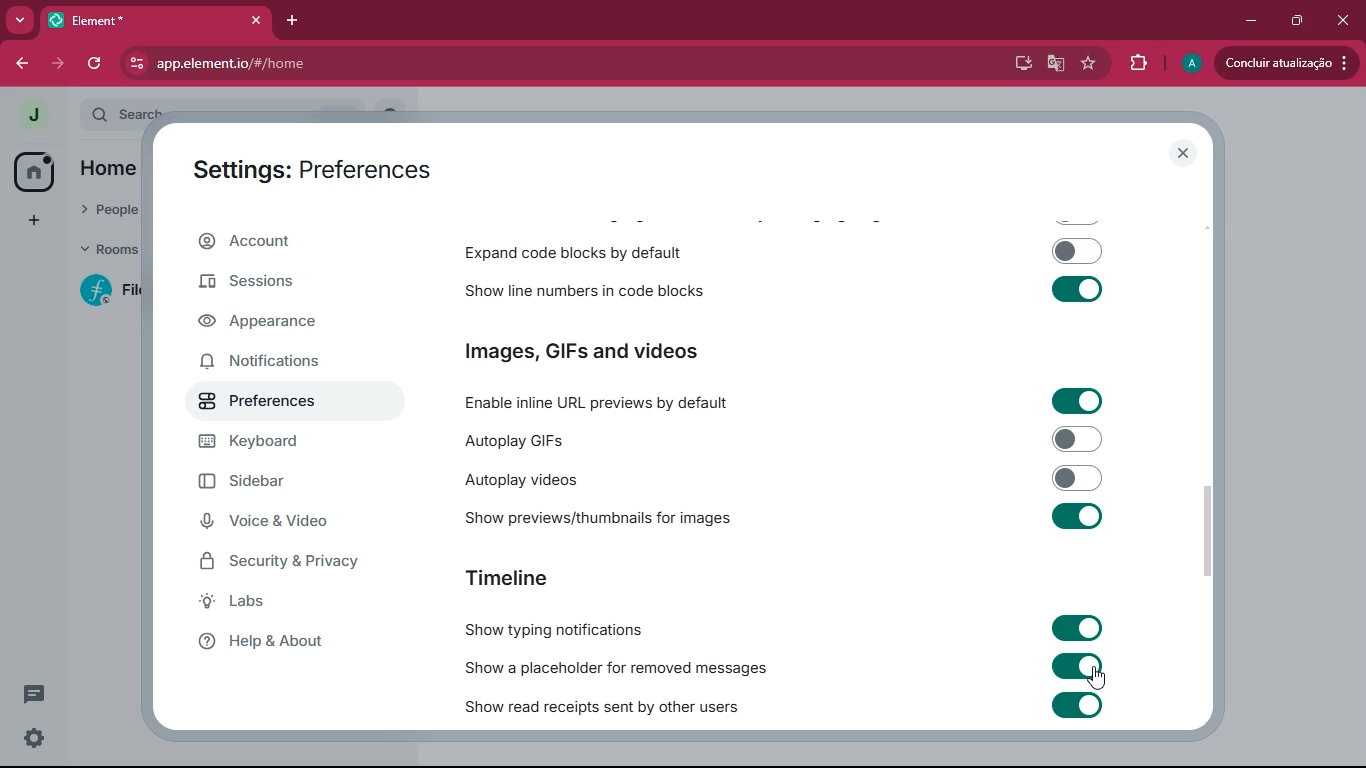 This screenshot has width=1366, height=768. What do you see at coordinates (581, 250) in the screenshot?
I see `expand code blocks by default` at bounding box center [581, 250].